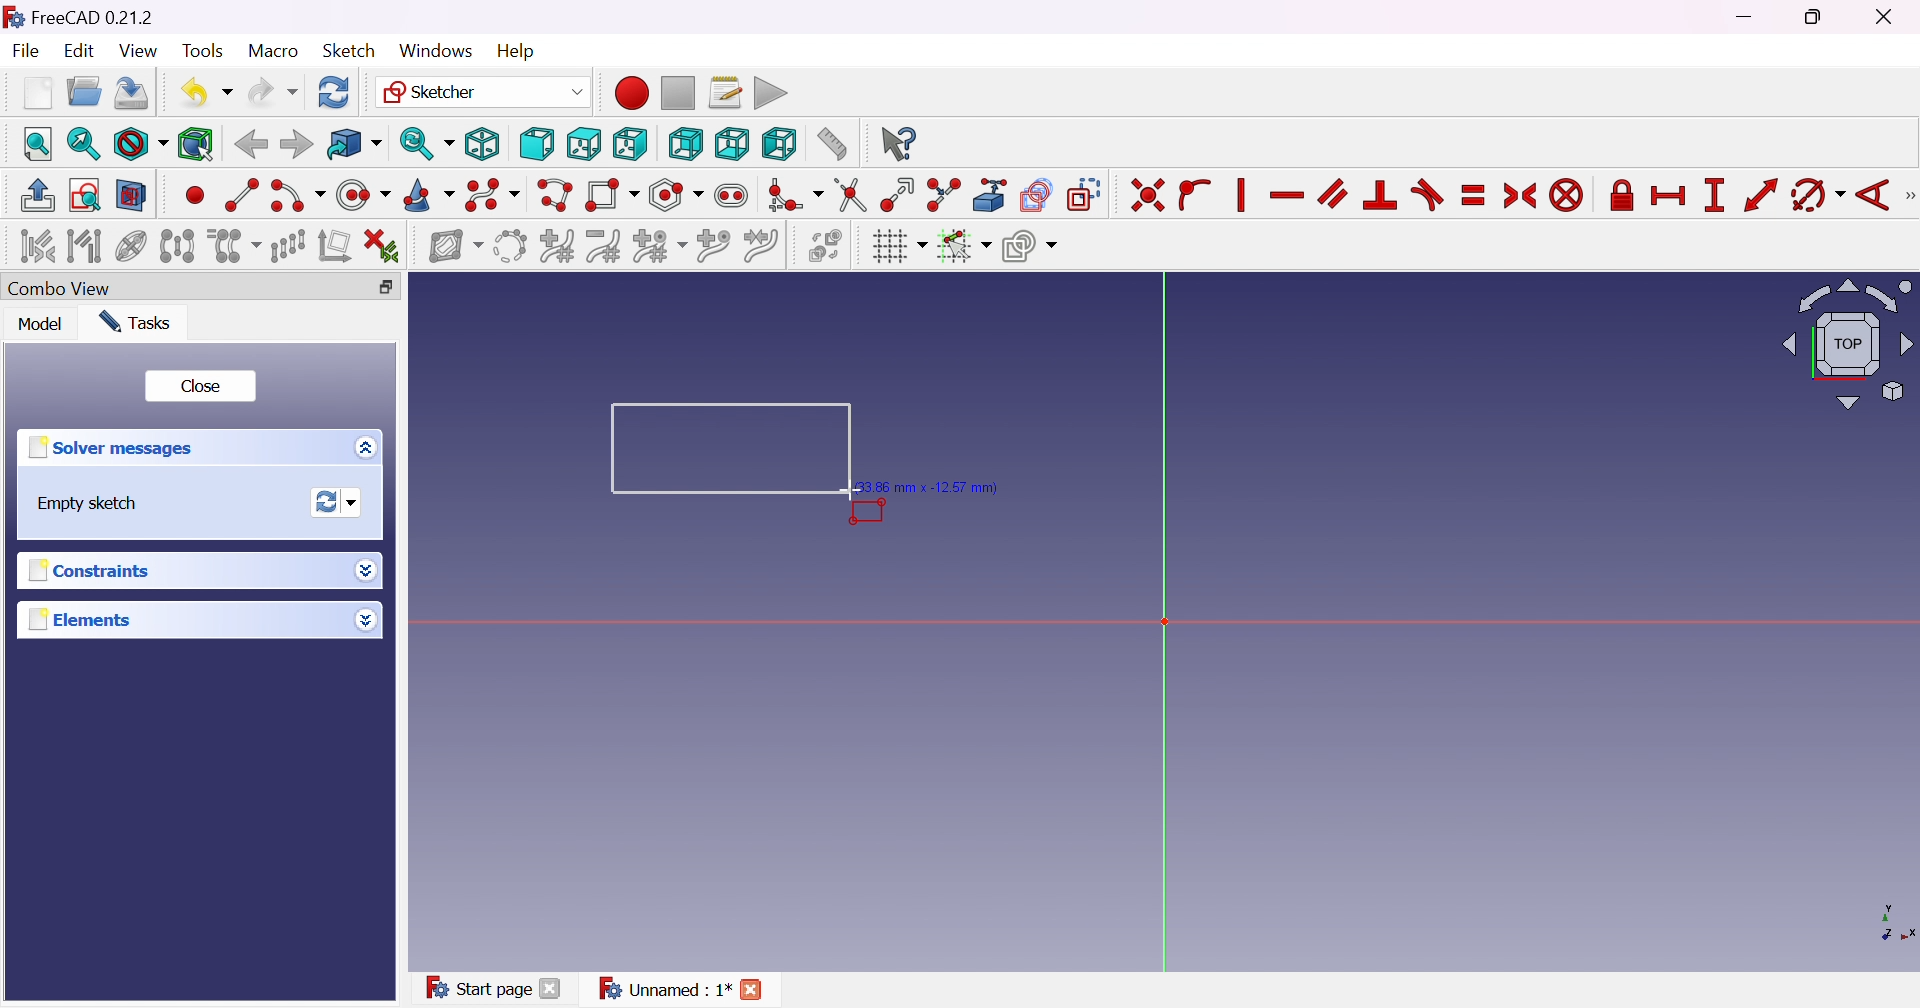 The height and width of the screenshot is (1008, 1920). What do you see at coordinates (664, 991) in the screenshot?
I see `Unnamed:1*` at bounding box center [664, 991].